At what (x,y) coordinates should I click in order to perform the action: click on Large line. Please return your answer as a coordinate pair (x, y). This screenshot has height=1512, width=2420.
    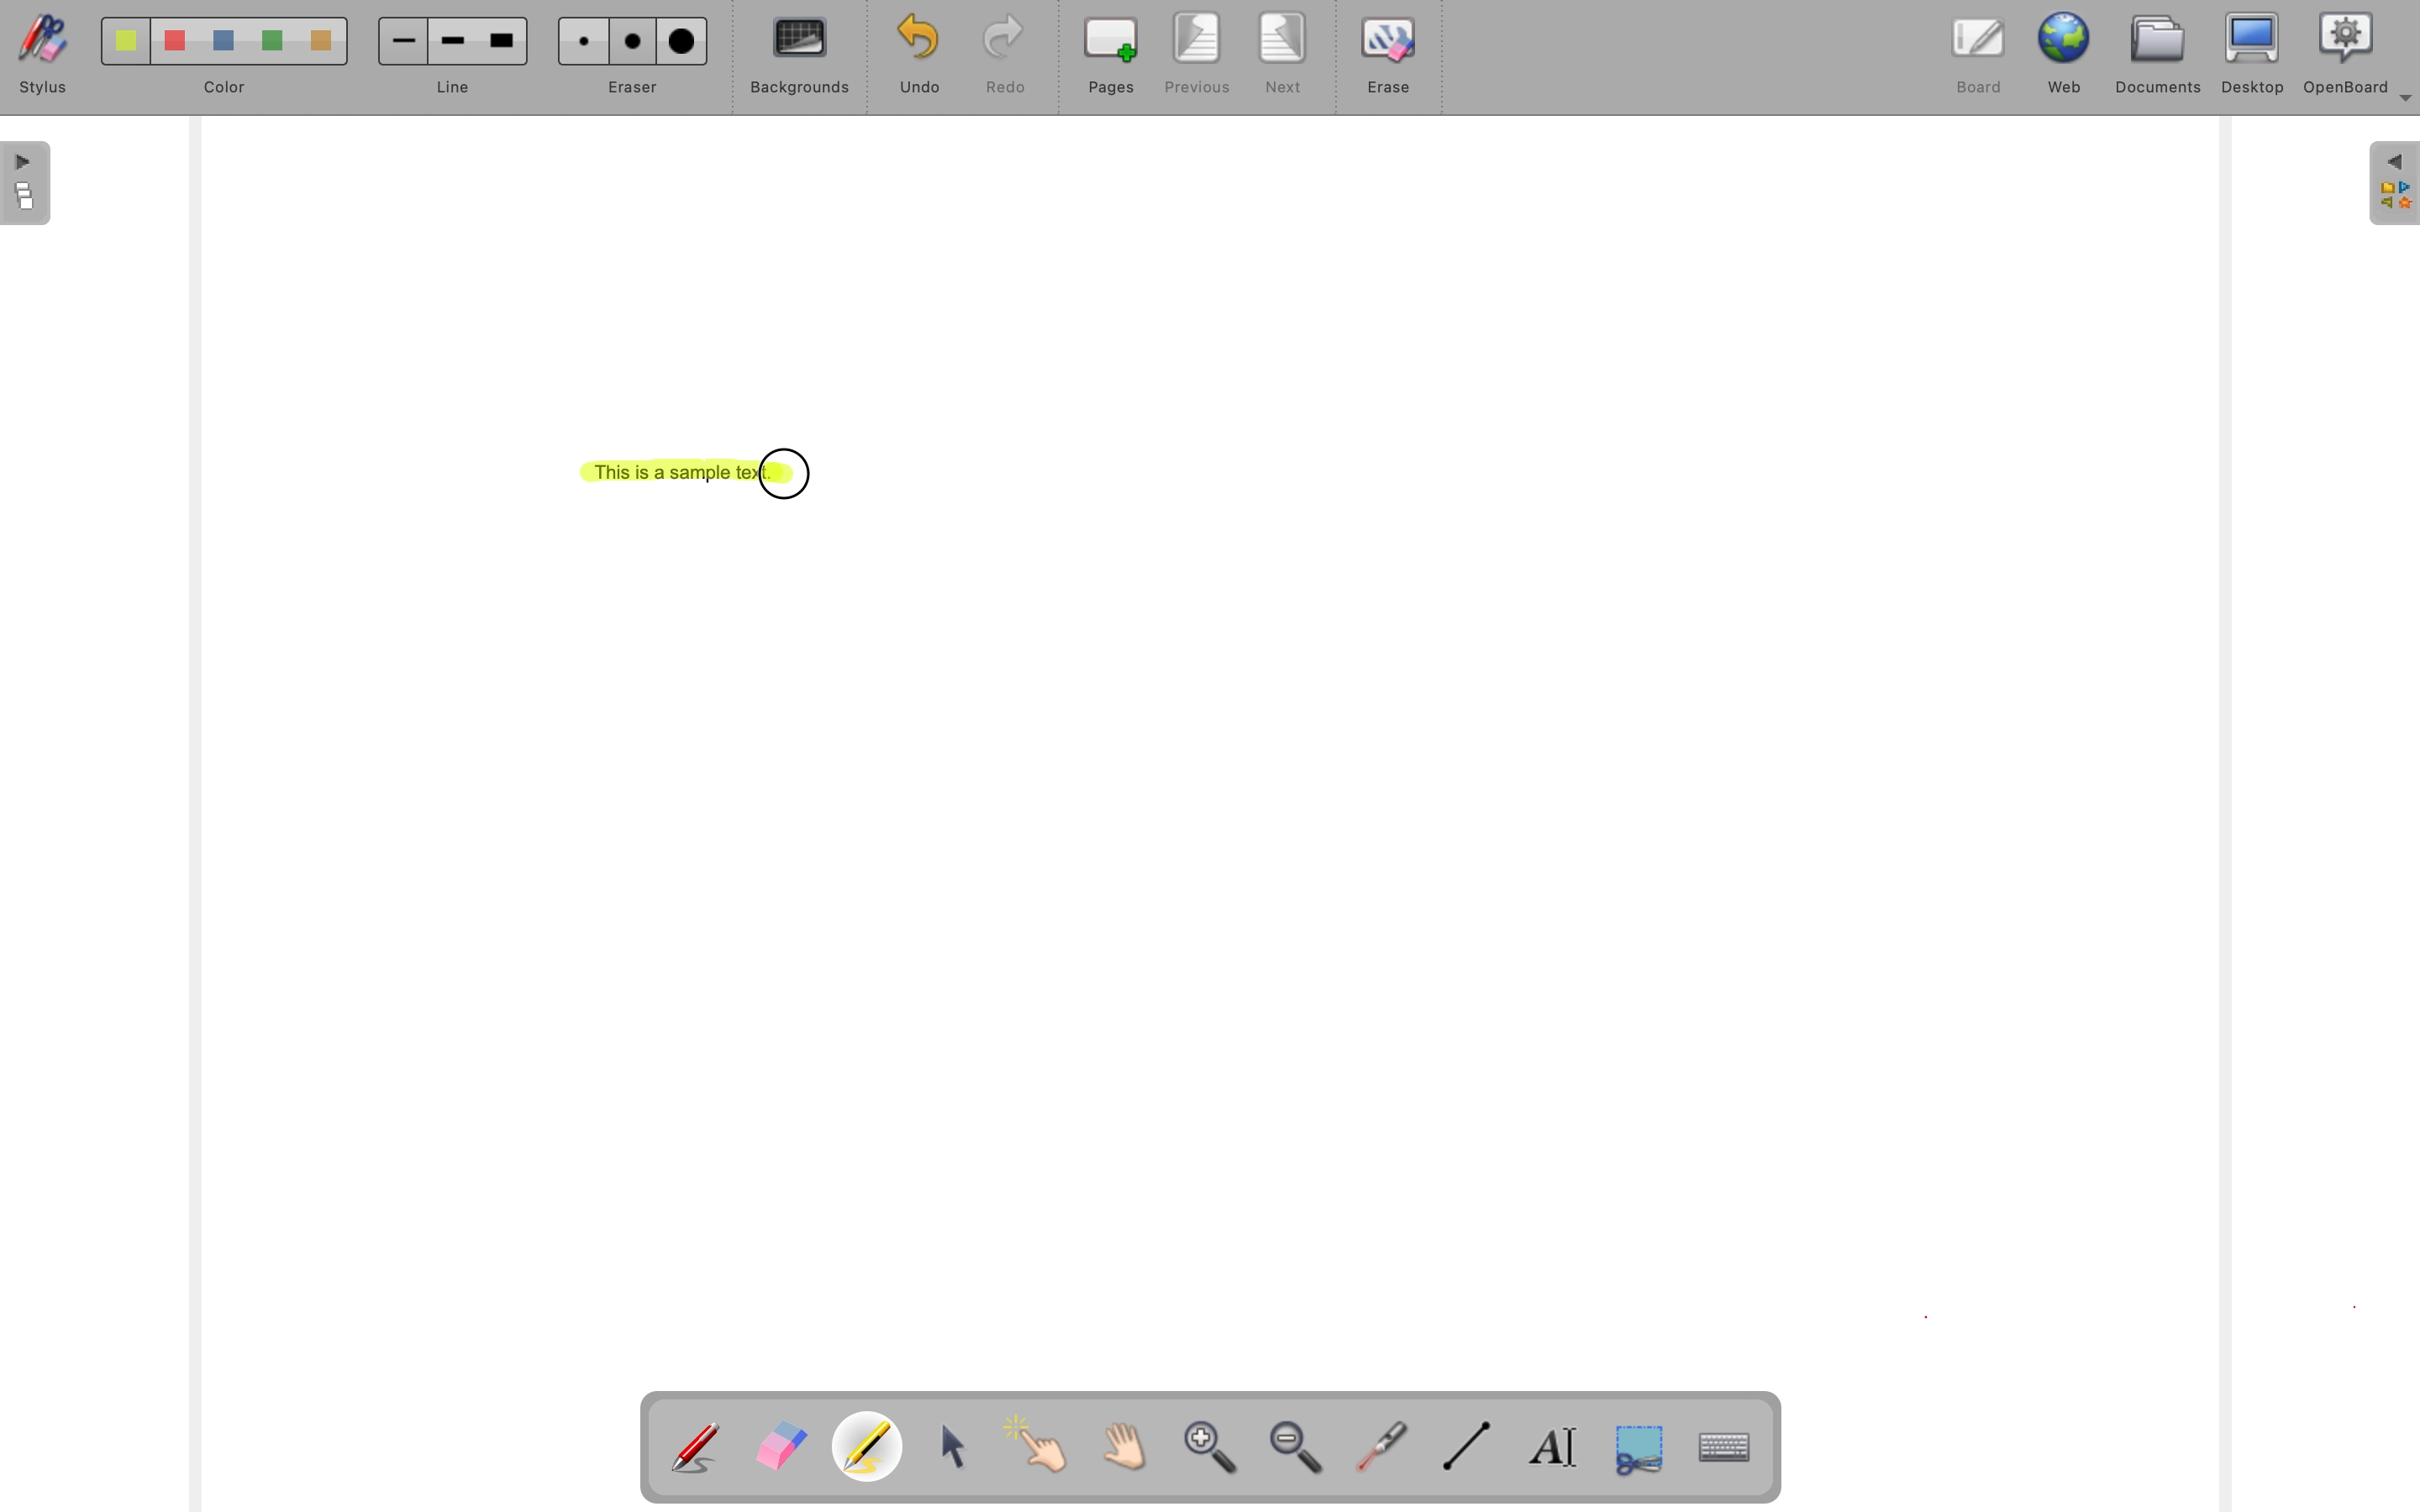
    Looking at the image, I should click on (506, 40).